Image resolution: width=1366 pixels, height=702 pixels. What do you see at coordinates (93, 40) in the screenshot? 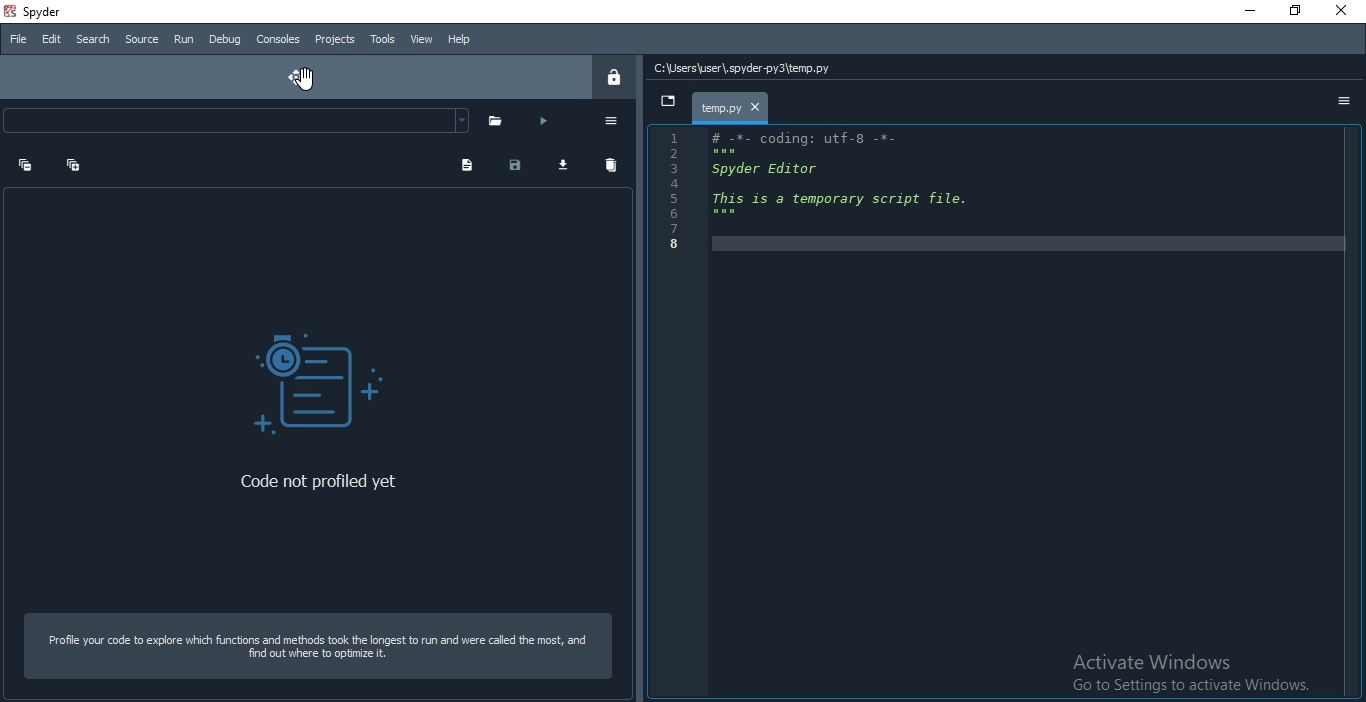
I see `Search` at bounding box center [93, 40].